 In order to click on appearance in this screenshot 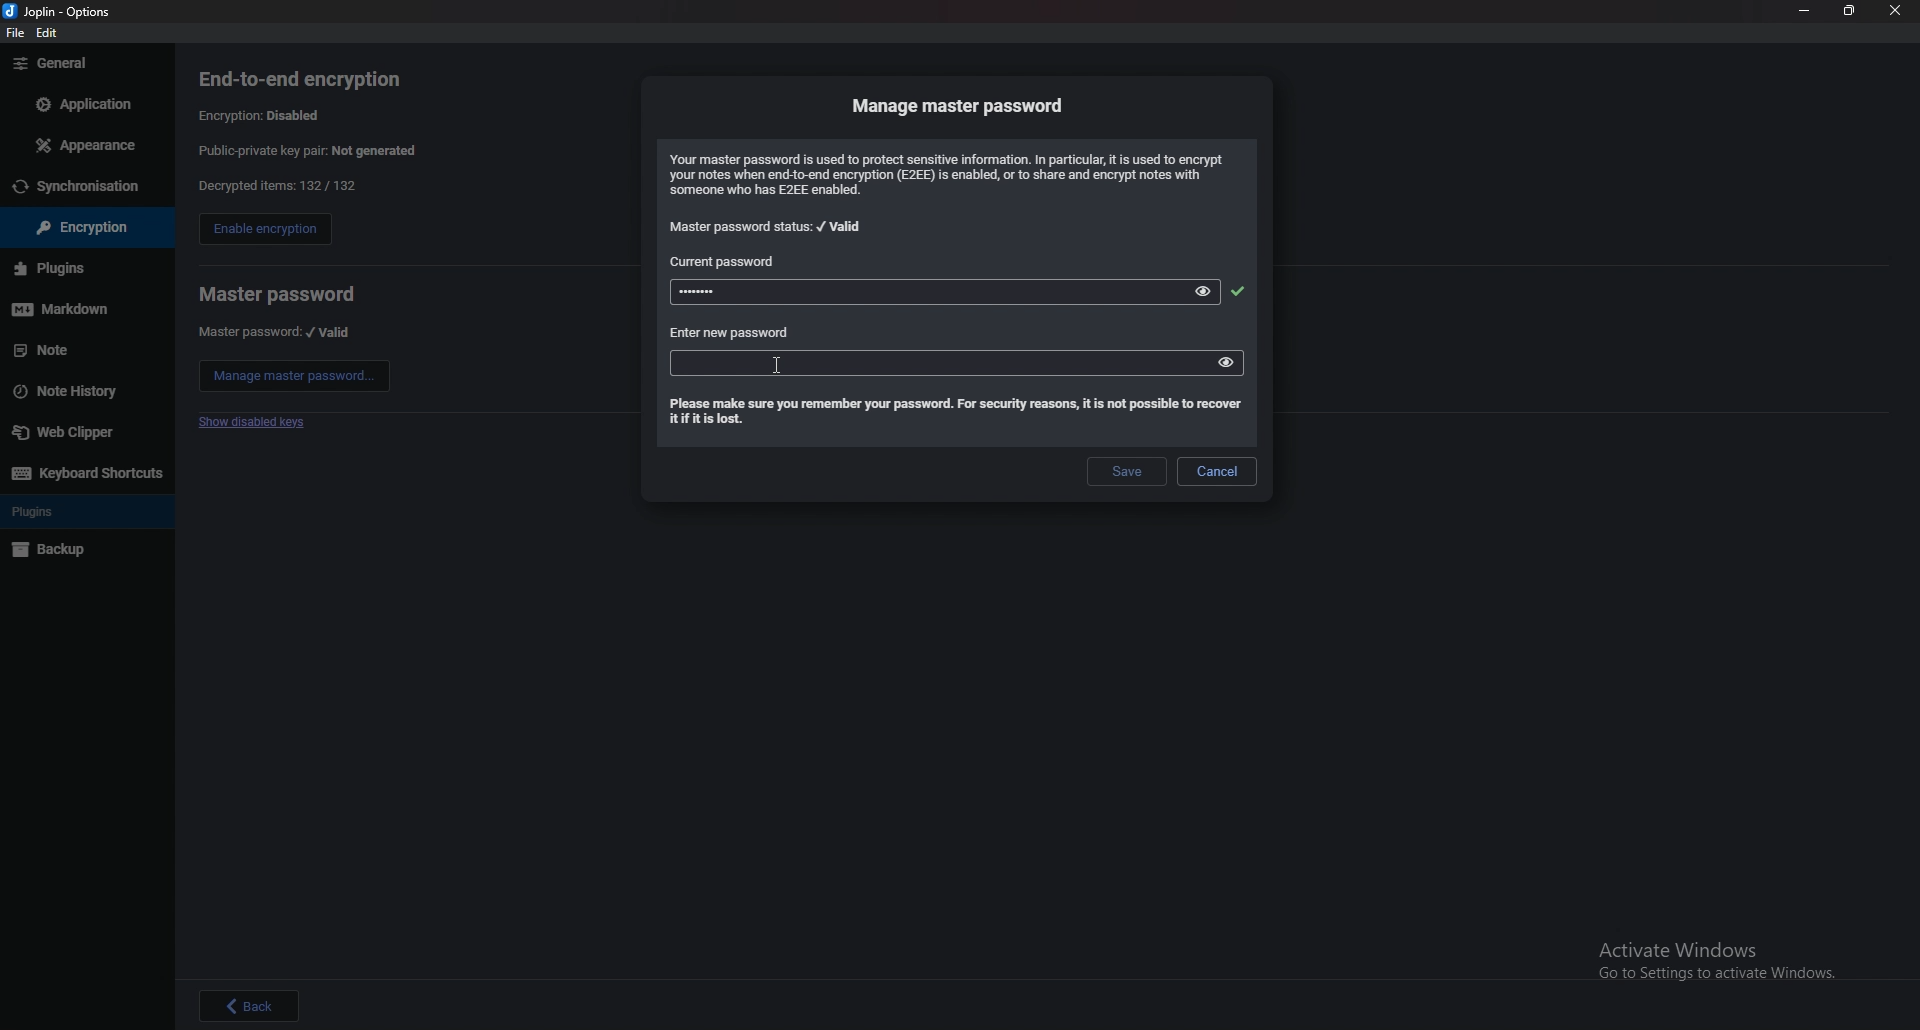, I will do `click(83, 146)`.